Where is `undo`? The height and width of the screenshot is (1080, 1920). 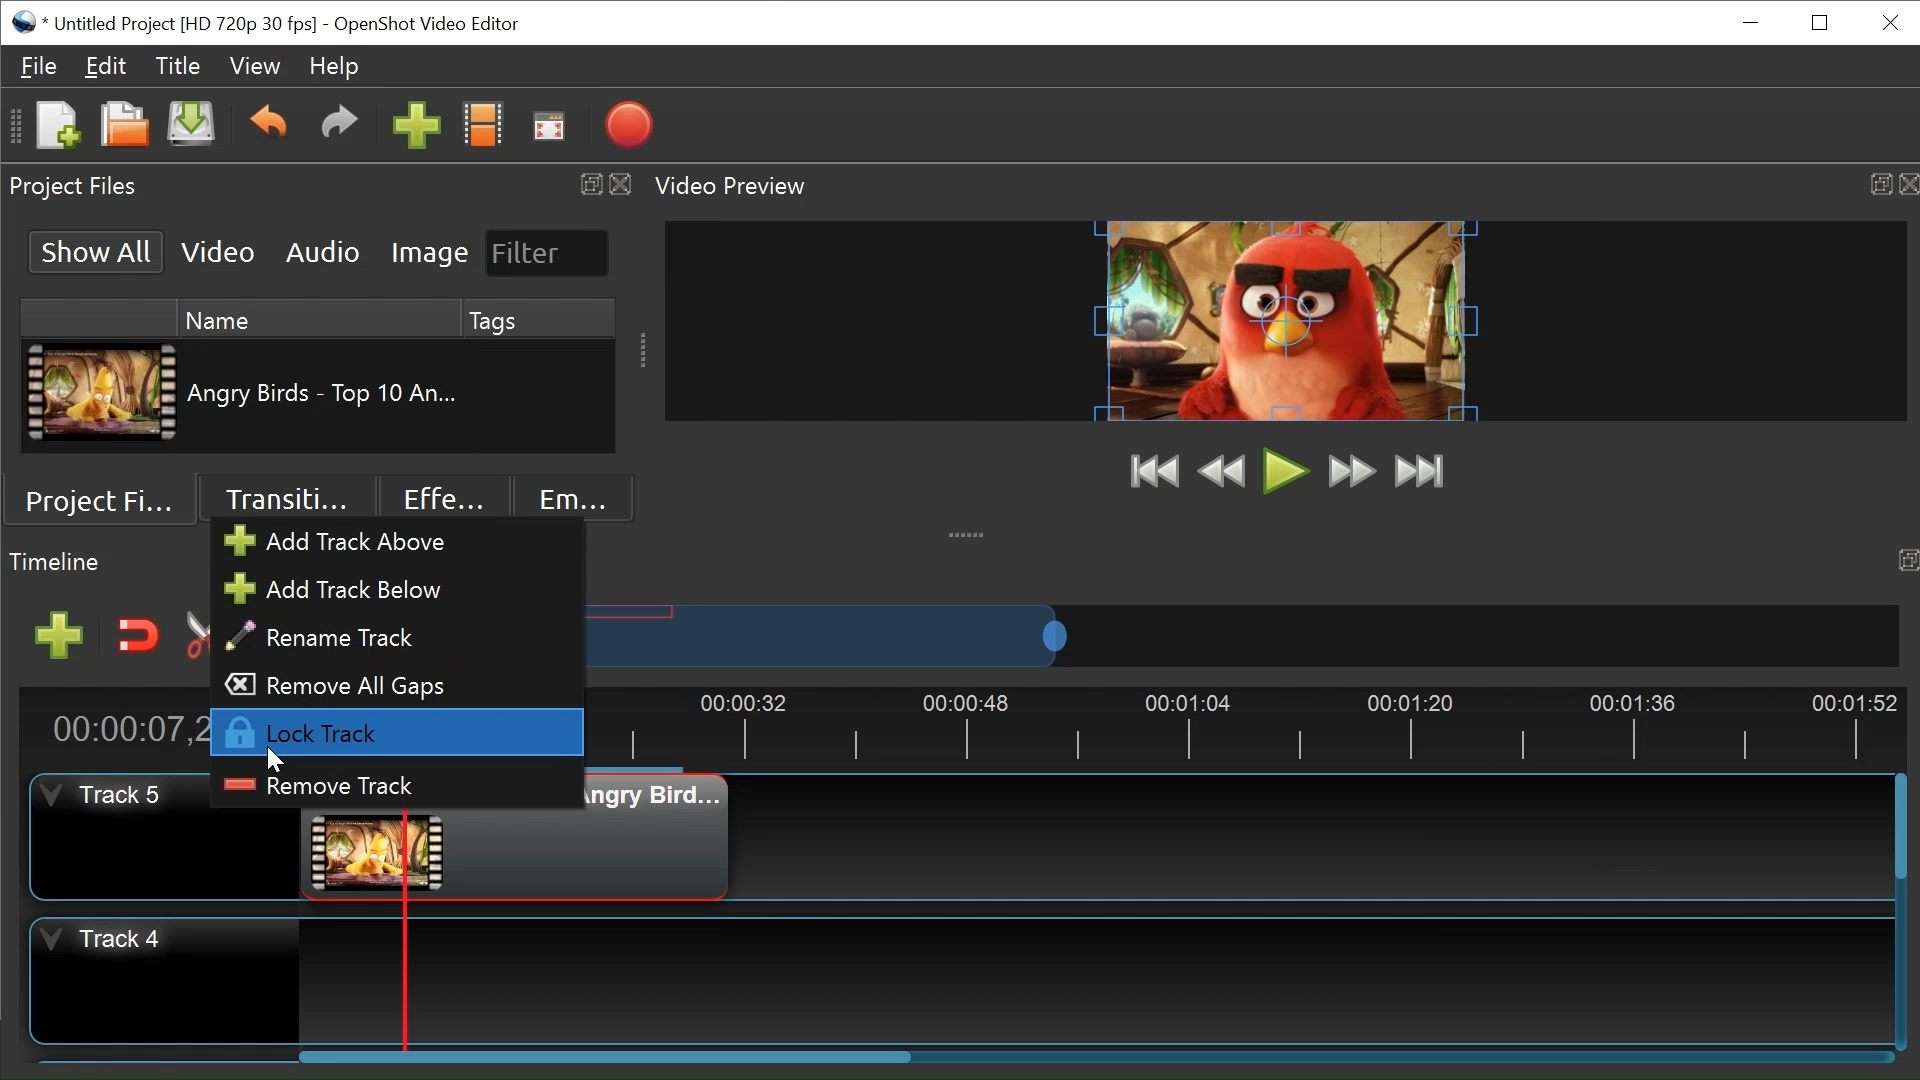
undo is located at coordinates (271, 126).